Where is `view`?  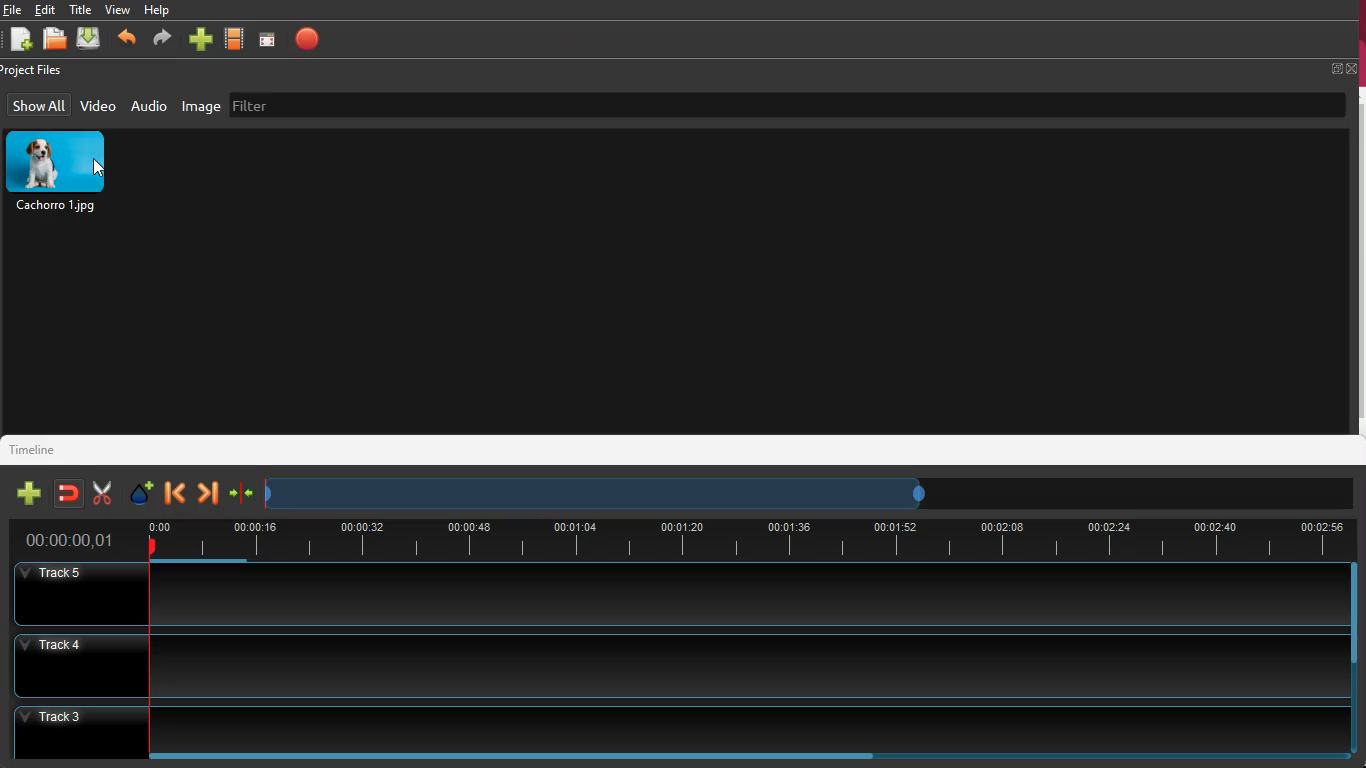 view is located at coordinates (120, 10).